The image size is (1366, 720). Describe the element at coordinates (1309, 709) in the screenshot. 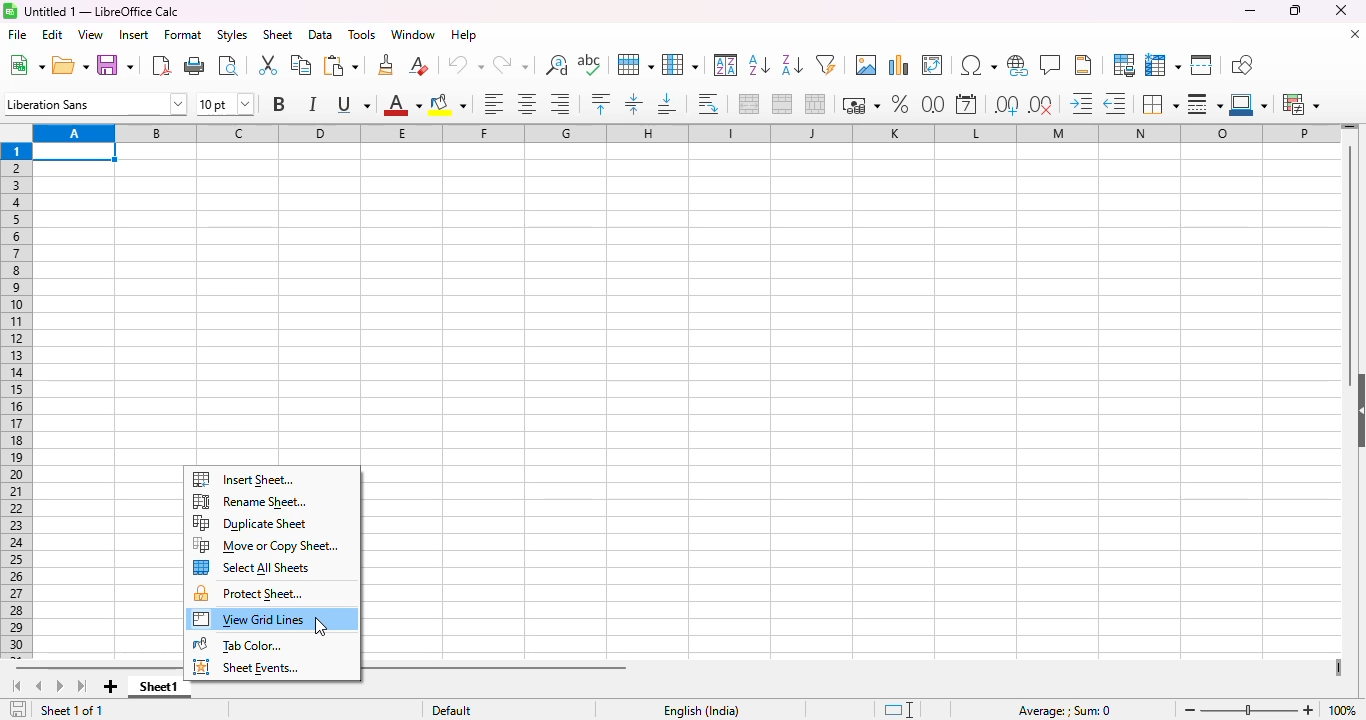

I see `zoom in` at that location.